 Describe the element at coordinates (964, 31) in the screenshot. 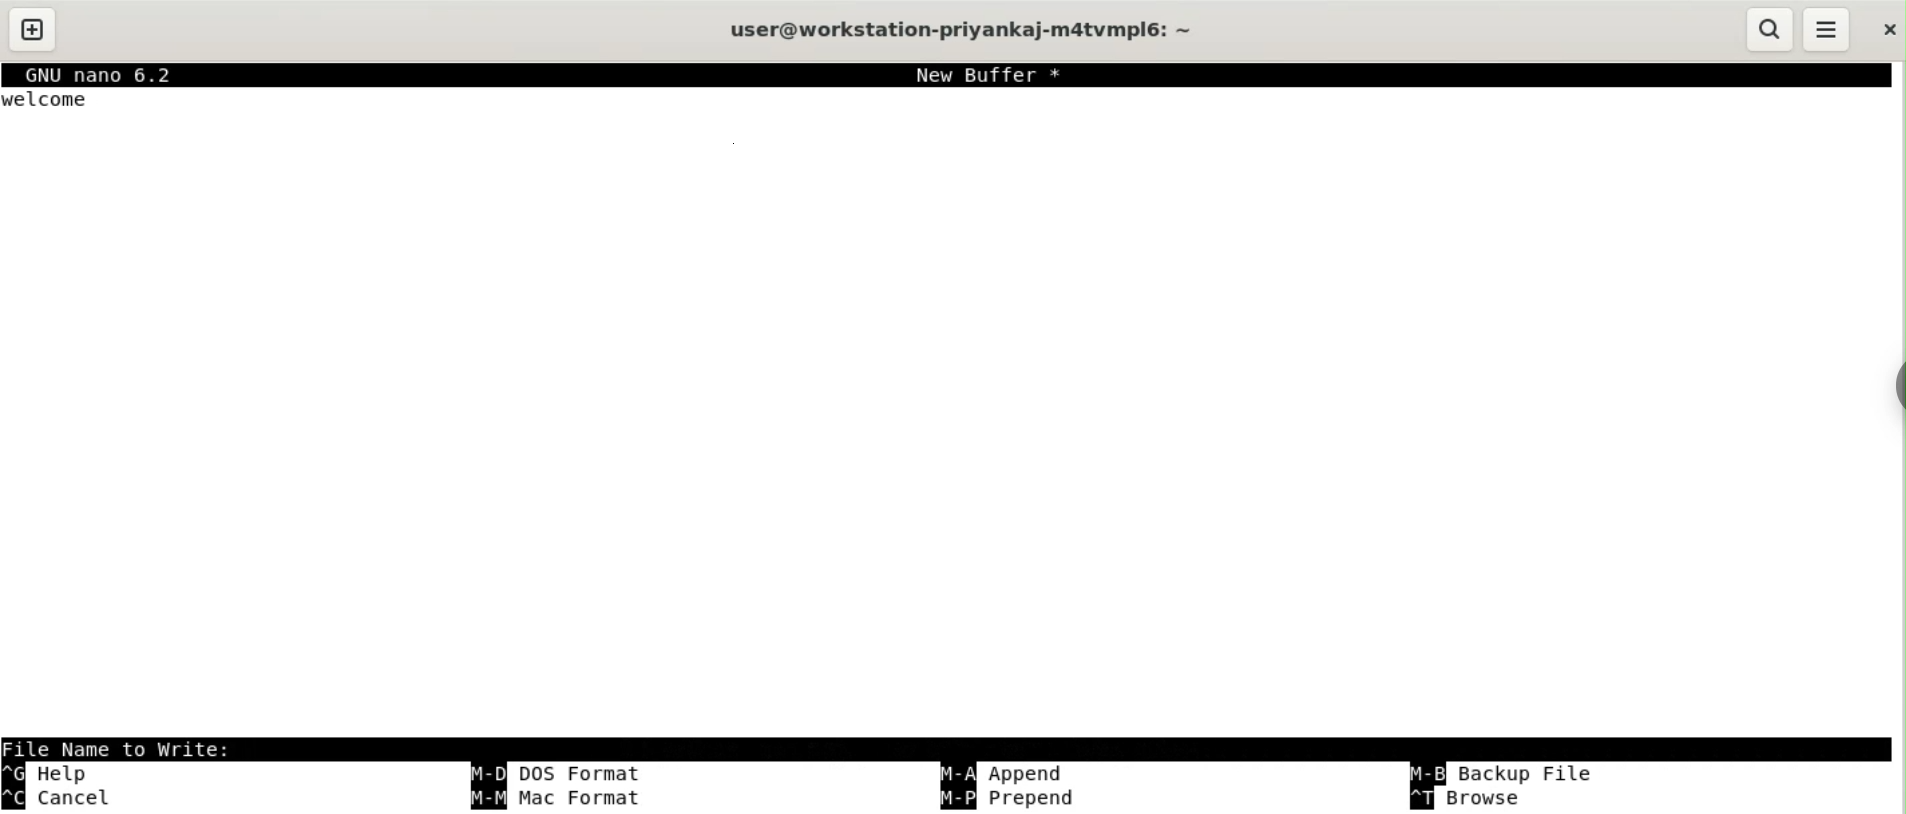

I see `user@workstation-privankaj-m4atvmplé6: ~` at that location.